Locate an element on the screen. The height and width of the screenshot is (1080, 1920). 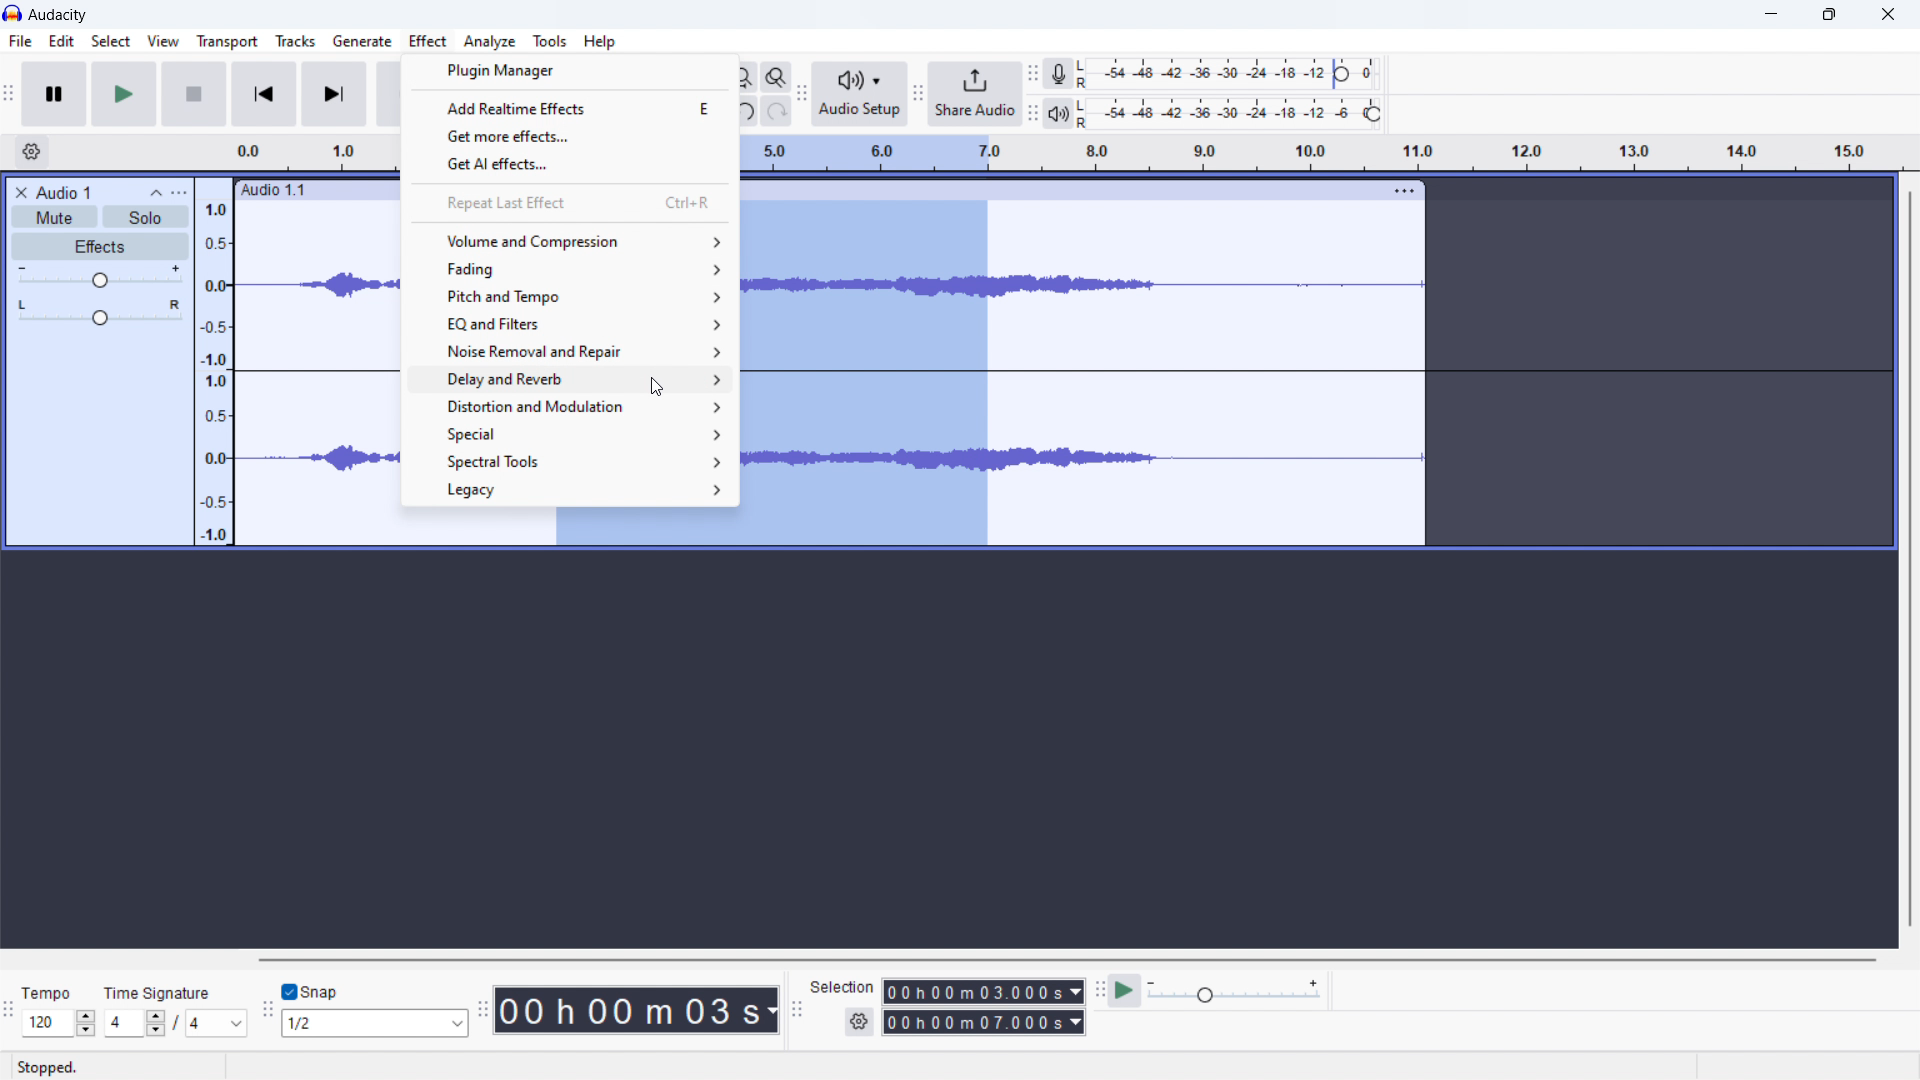
help is located at coordinates (598, 42).